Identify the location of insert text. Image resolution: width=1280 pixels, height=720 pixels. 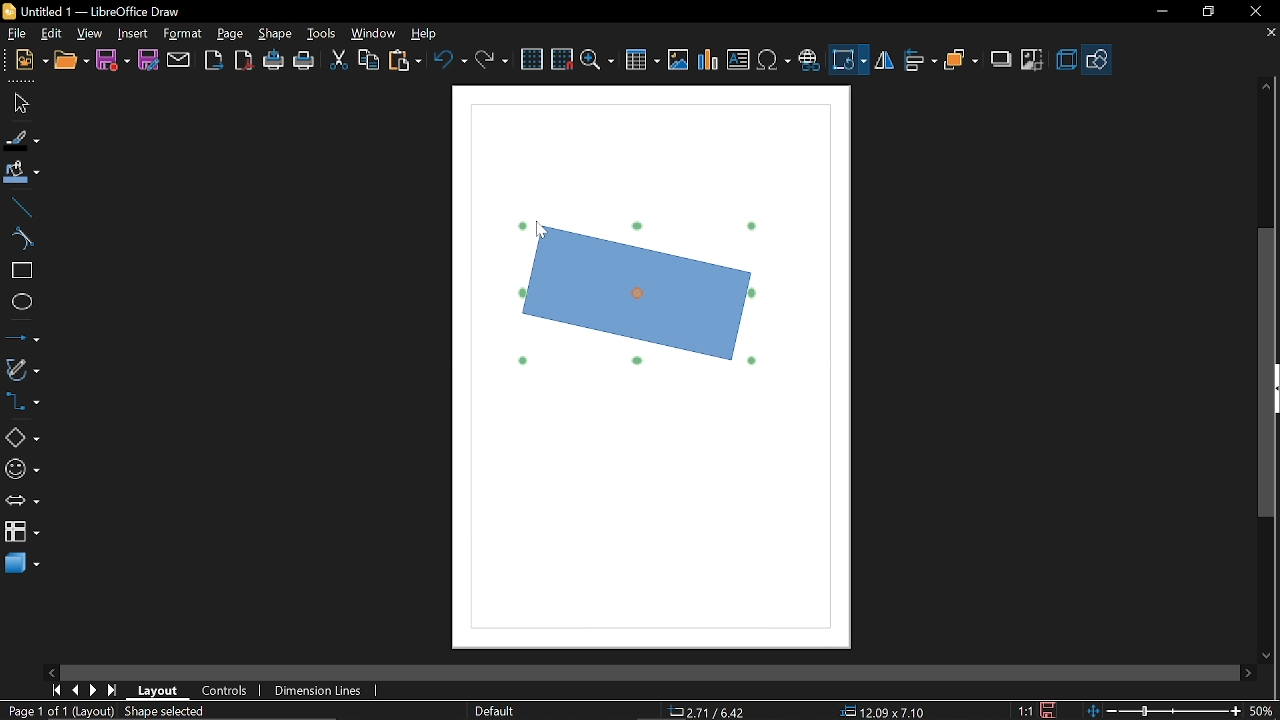
(738, 61).